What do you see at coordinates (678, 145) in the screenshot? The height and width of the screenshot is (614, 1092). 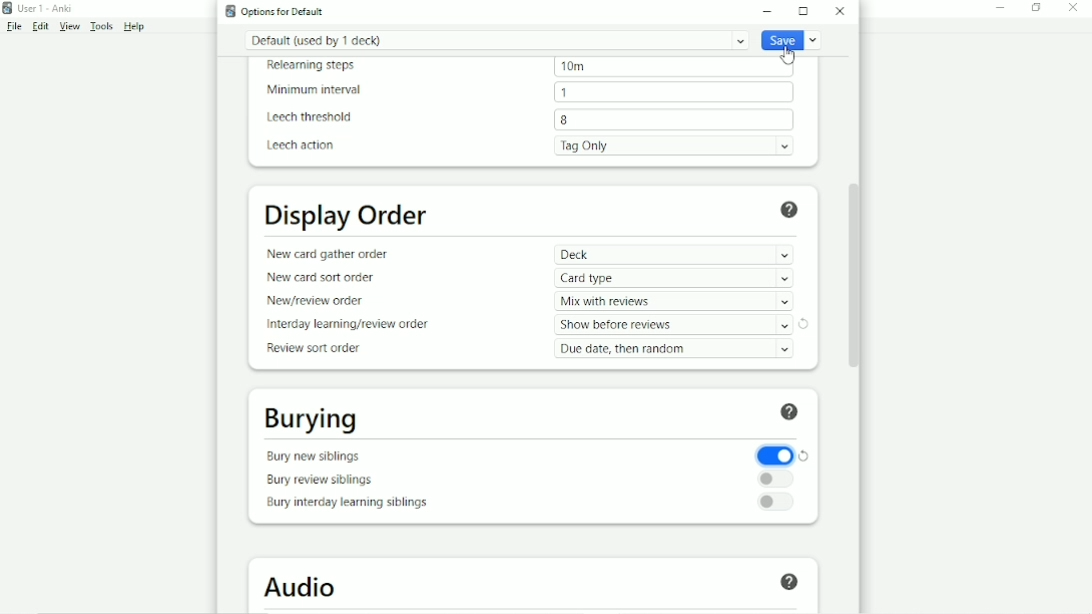 I see `Tag Only` at bounding box center [678, 145].